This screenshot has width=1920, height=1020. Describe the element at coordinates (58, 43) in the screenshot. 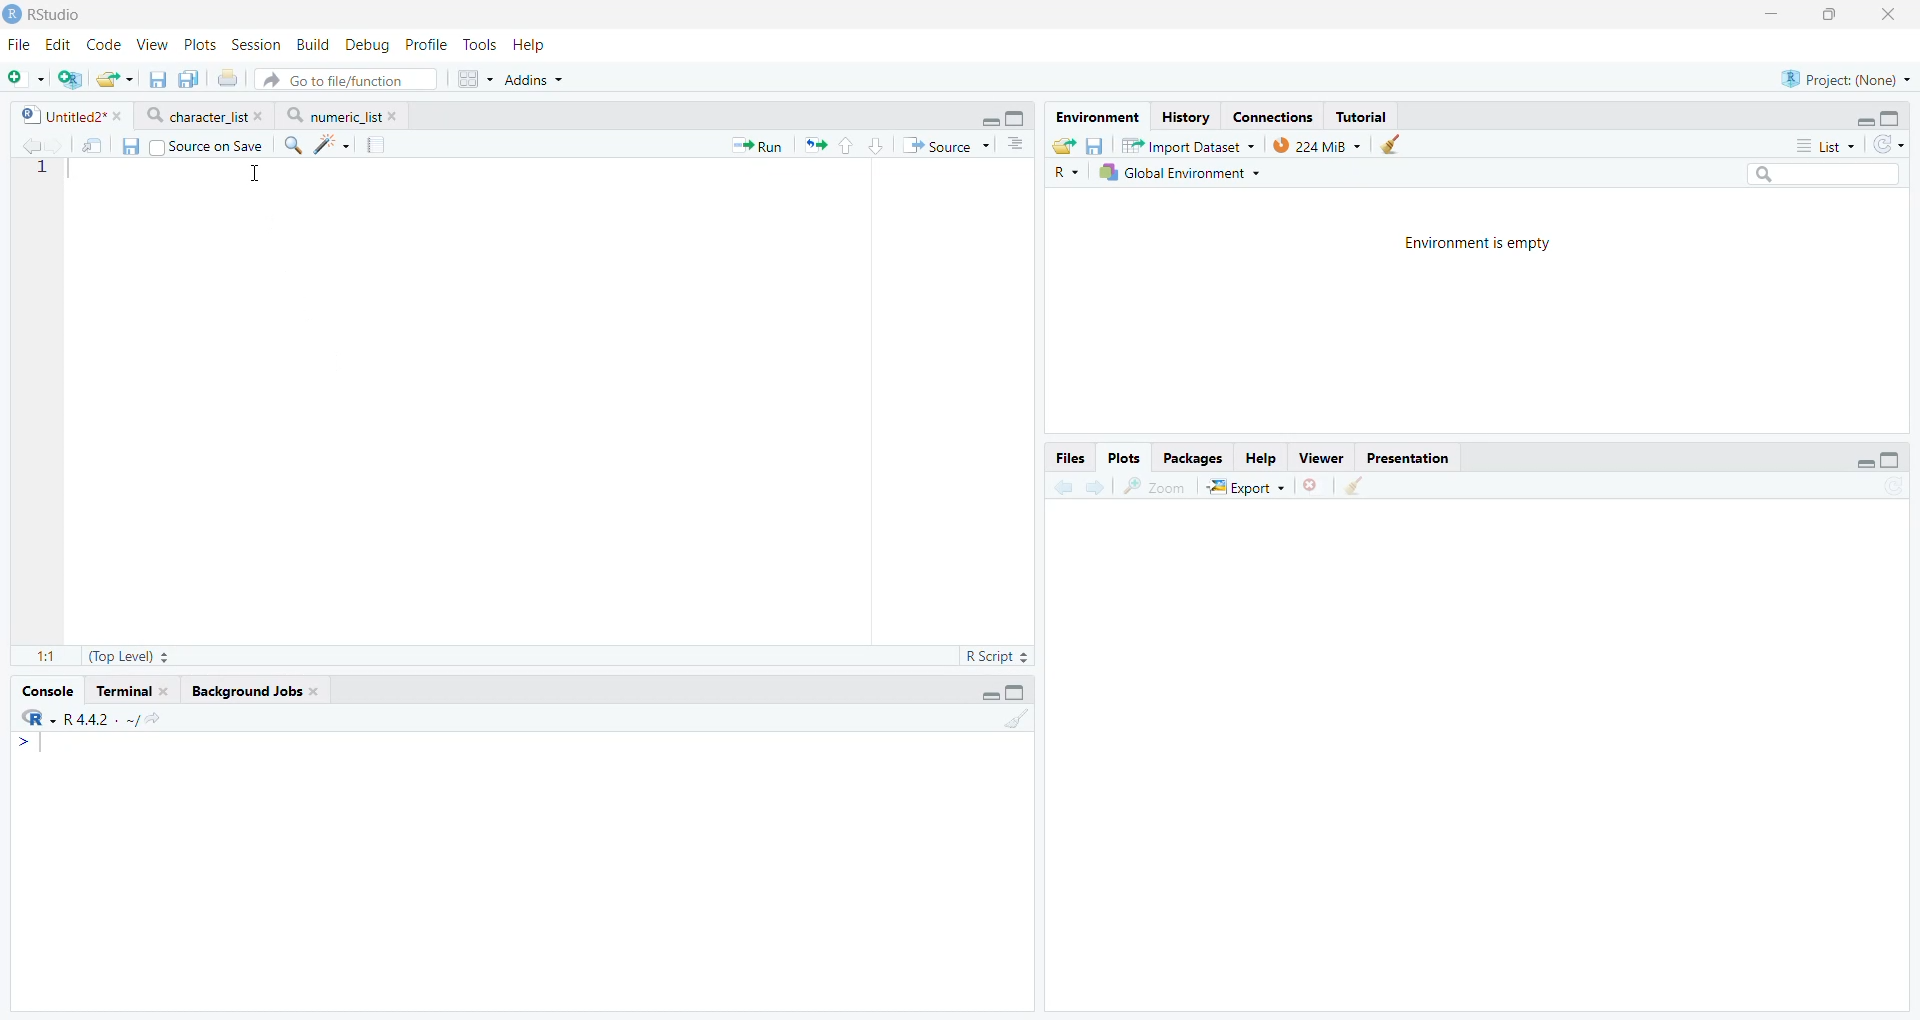

I see `Edit` at that location.